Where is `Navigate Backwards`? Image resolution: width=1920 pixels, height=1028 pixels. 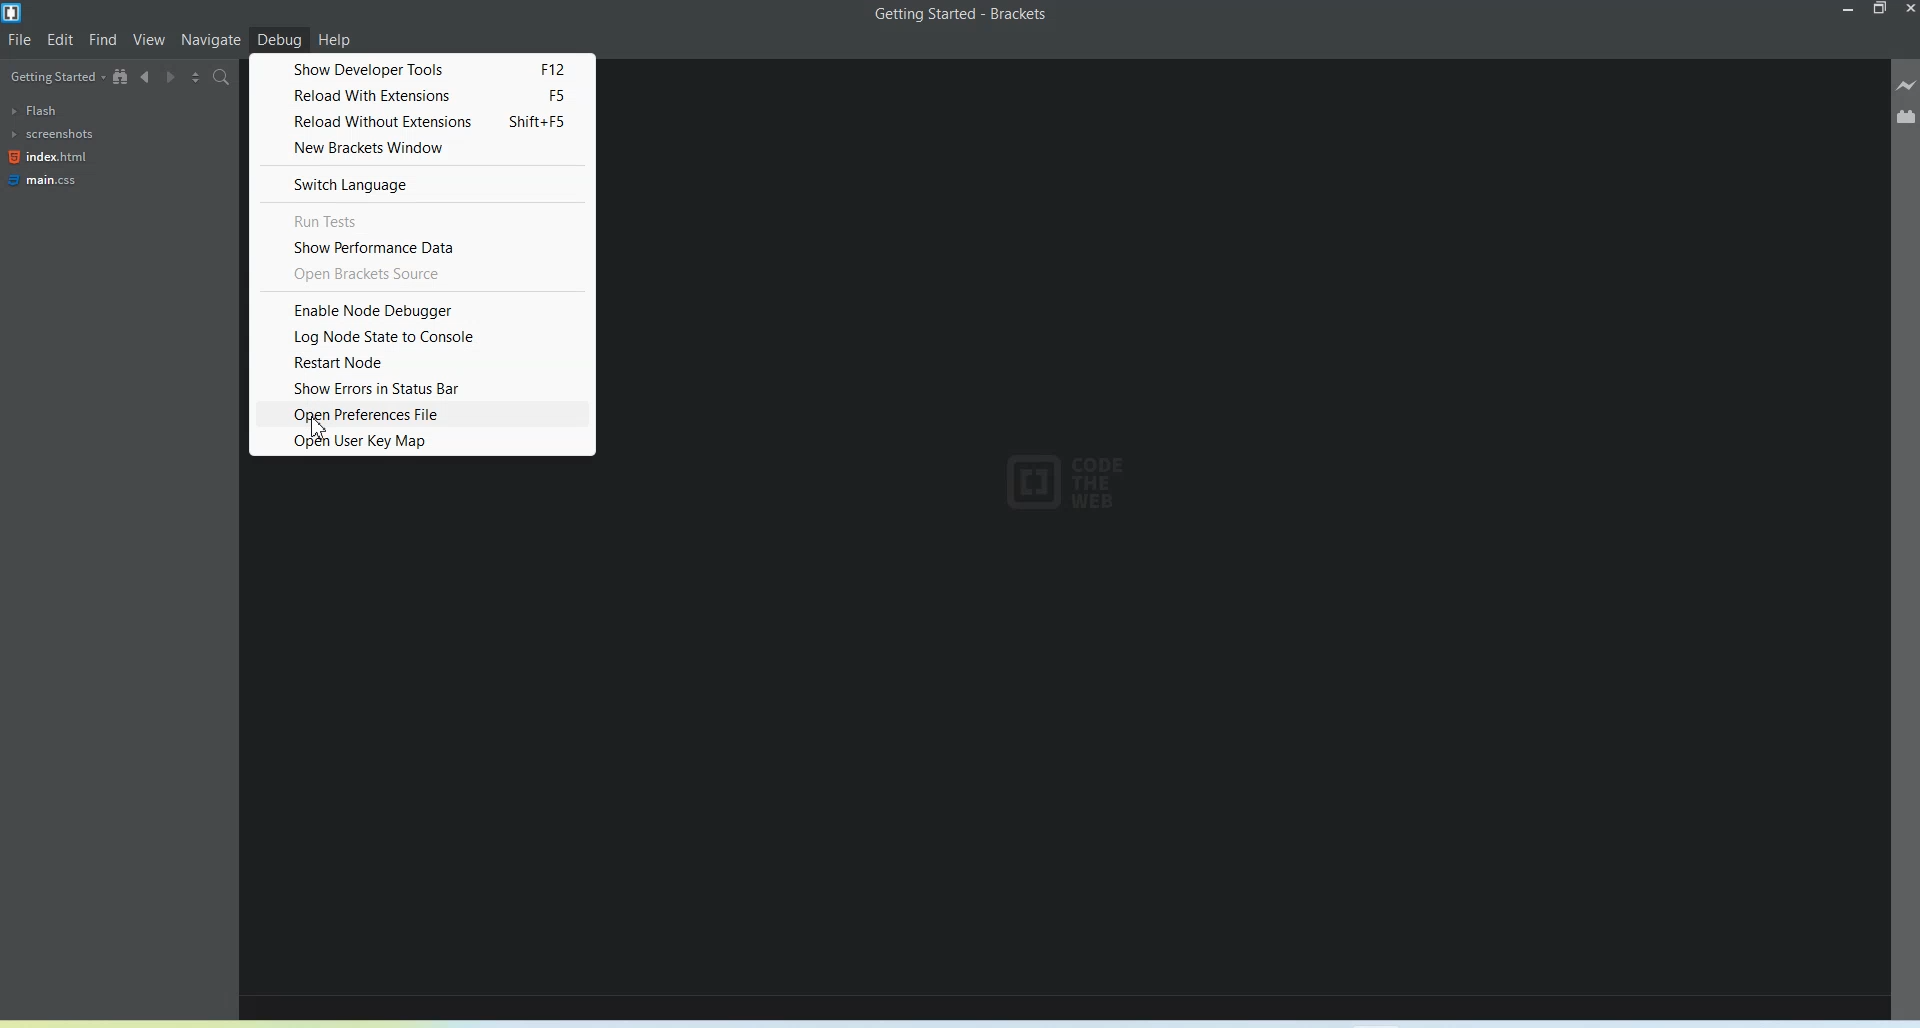 Navigate Backwards is located at coordinates (148, 77).